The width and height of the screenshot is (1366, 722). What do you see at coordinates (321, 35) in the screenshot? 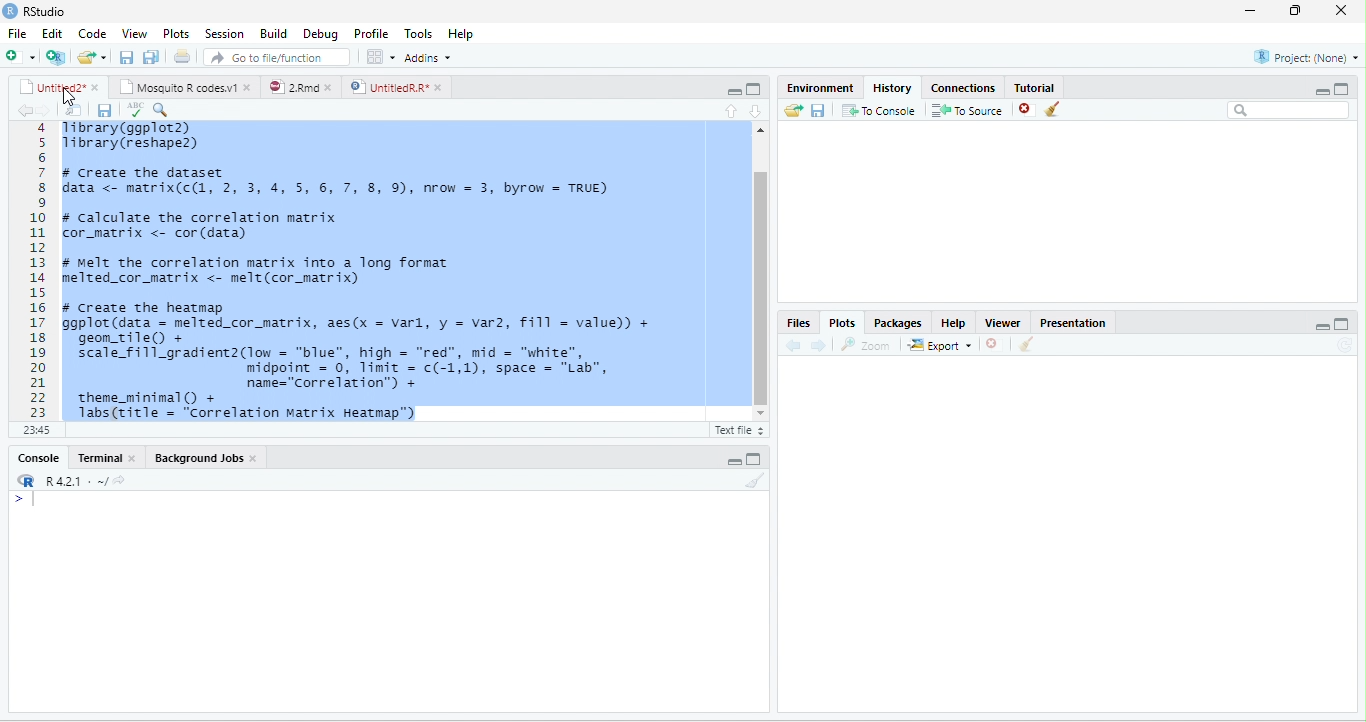
I see `debug` at bounding box center [321, 35].